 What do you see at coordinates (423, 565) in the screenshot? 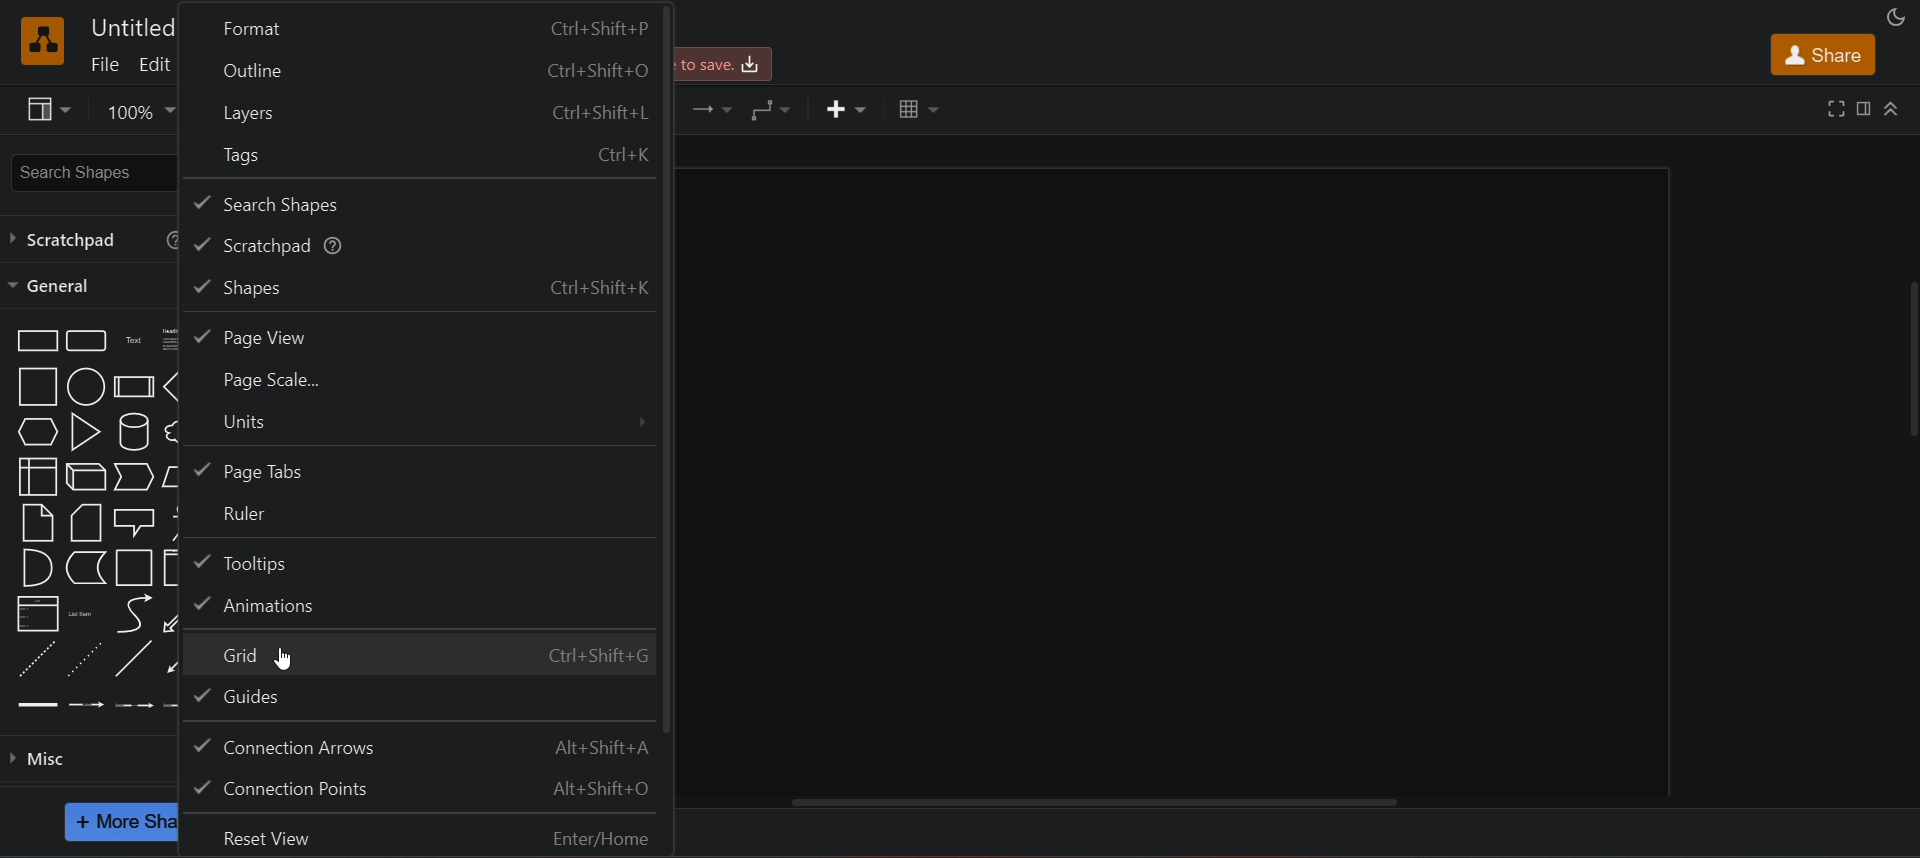
I see `tooltips` at bounding box center [423, 565].